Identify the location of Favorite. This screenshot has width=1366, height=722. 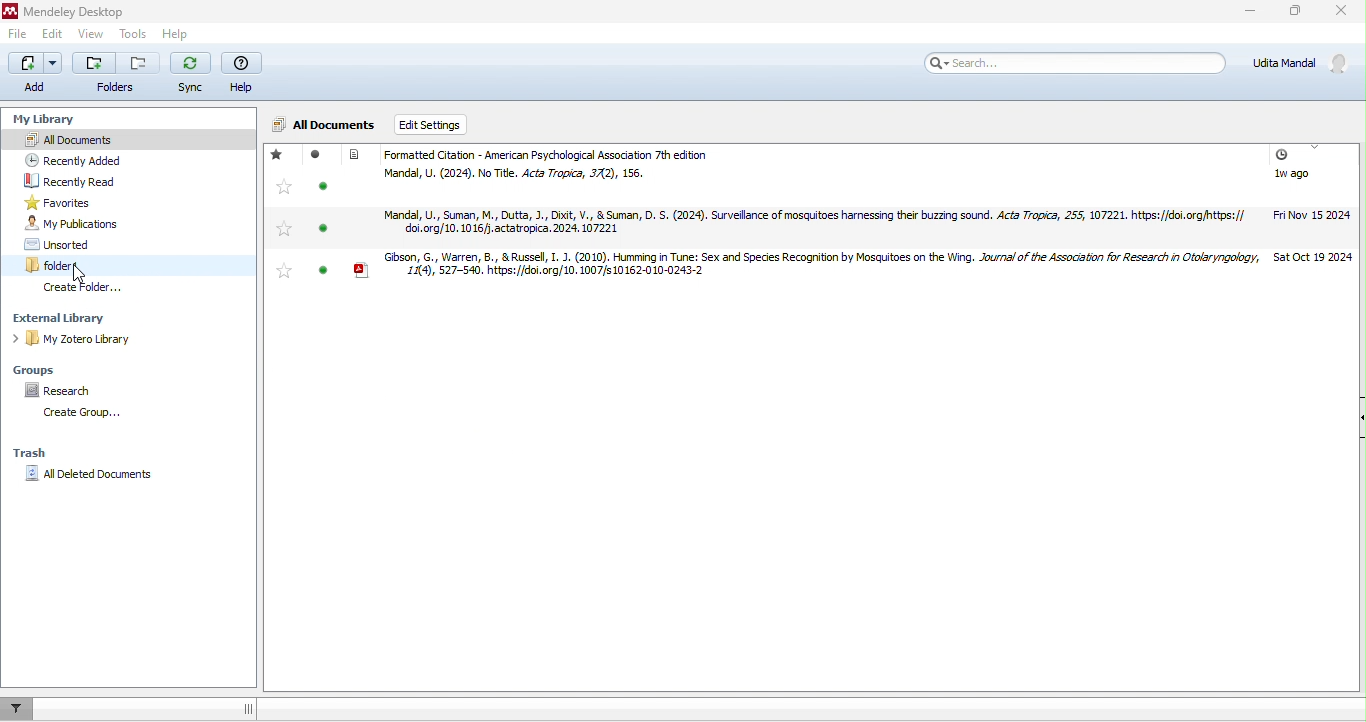
(286, 270).